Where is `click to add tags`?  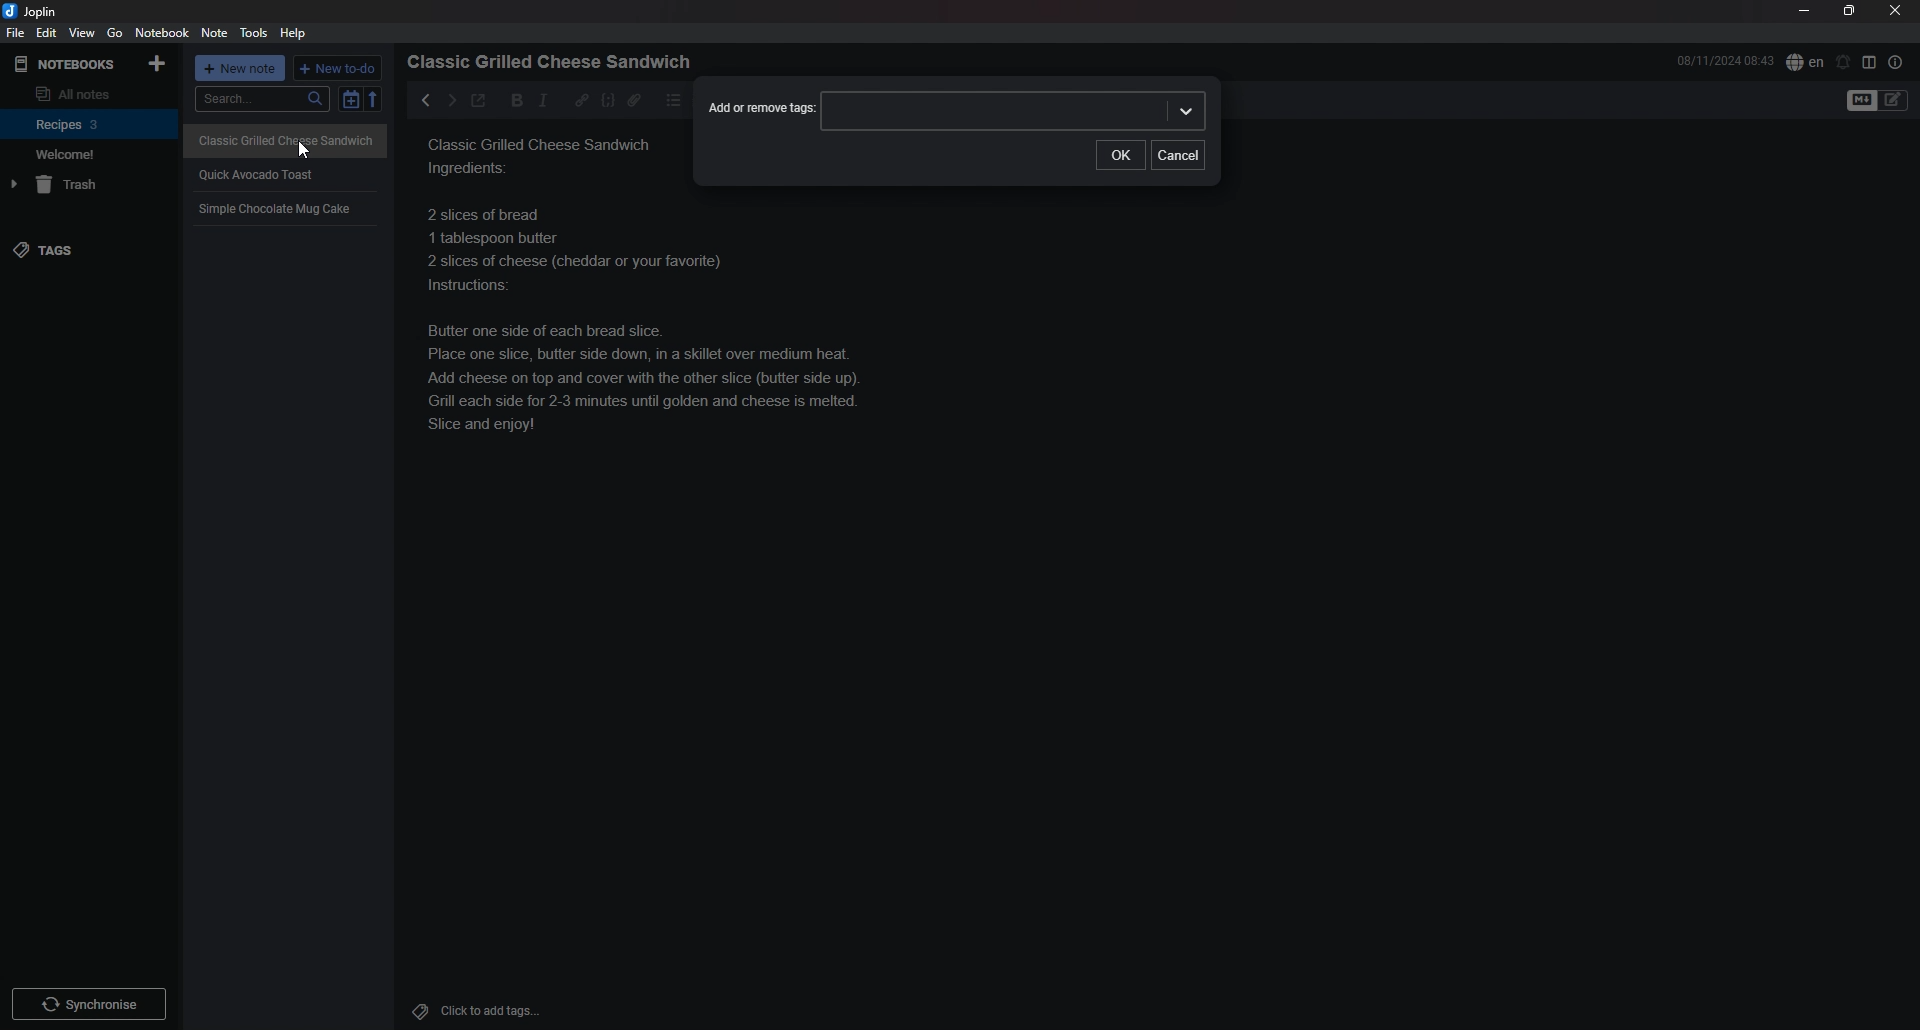
click to add tags is located at coordinates (503, 1010).